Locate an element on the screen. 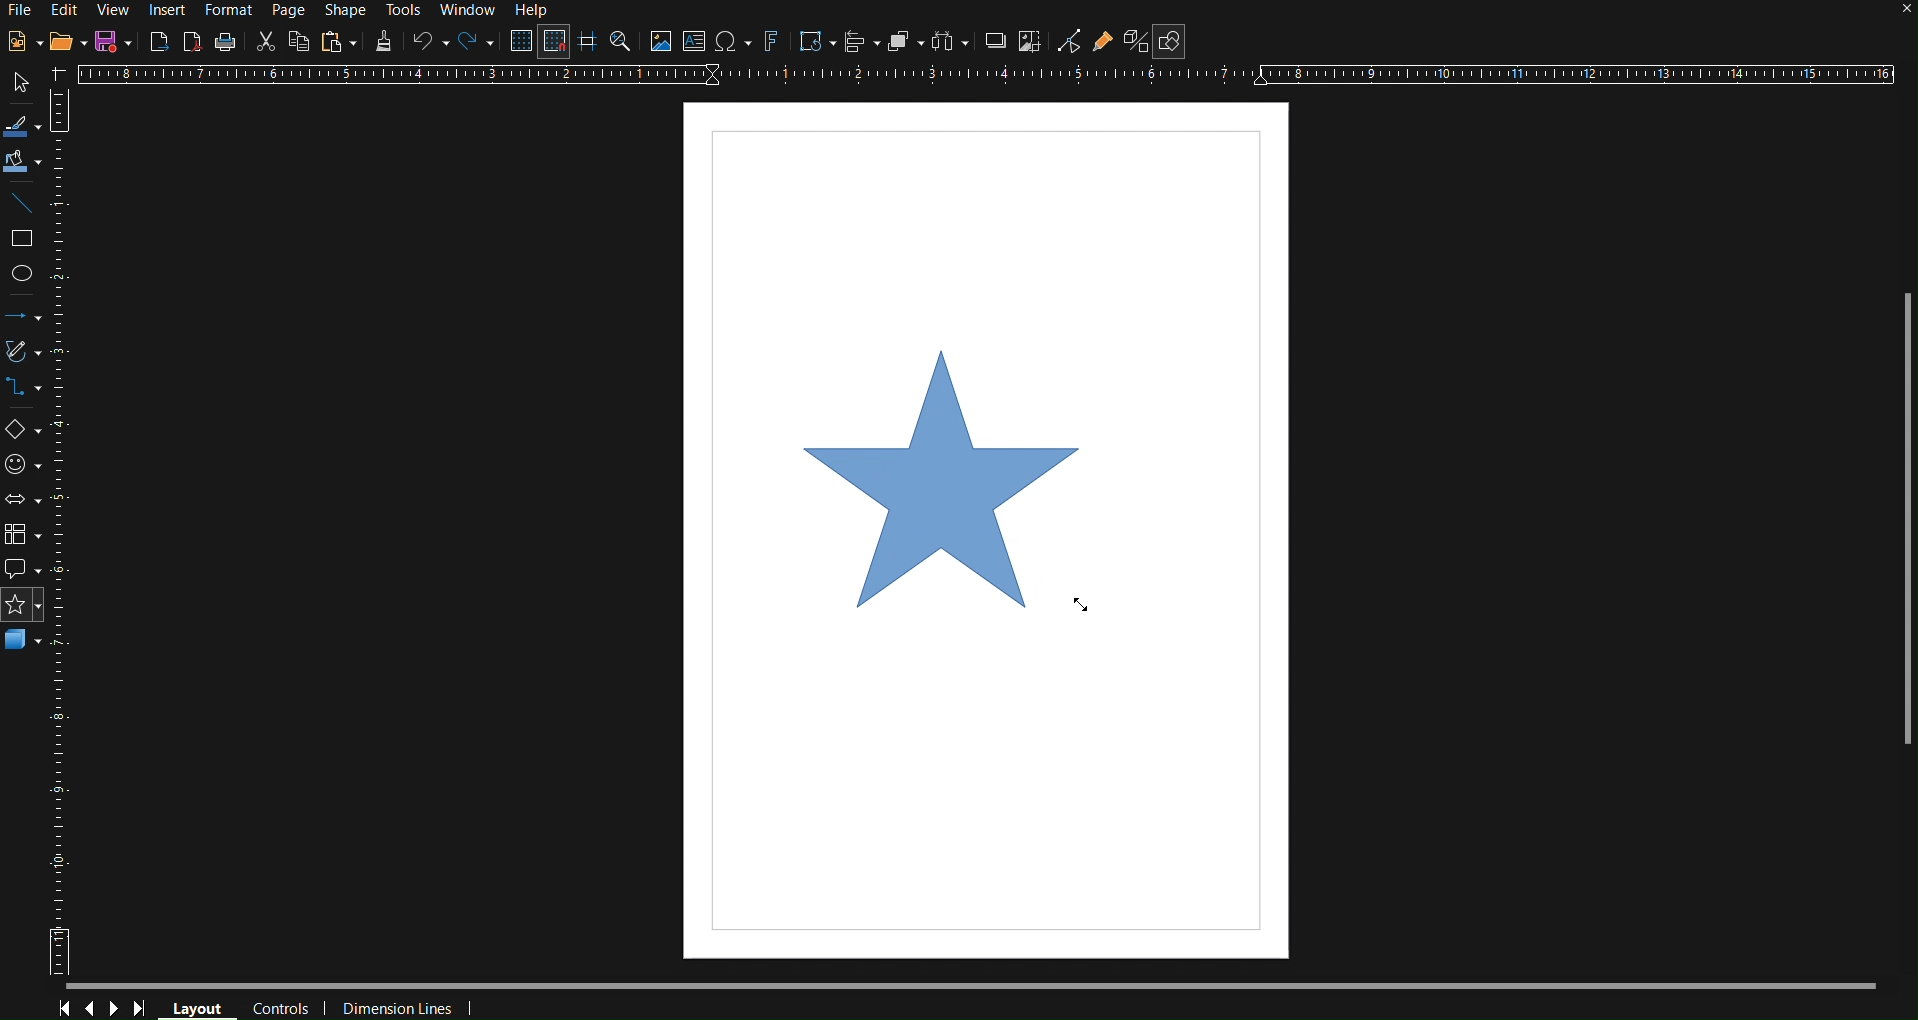 This screenshot has width=1918, height=1020. Ellipse is located at coordinates (28, 275).